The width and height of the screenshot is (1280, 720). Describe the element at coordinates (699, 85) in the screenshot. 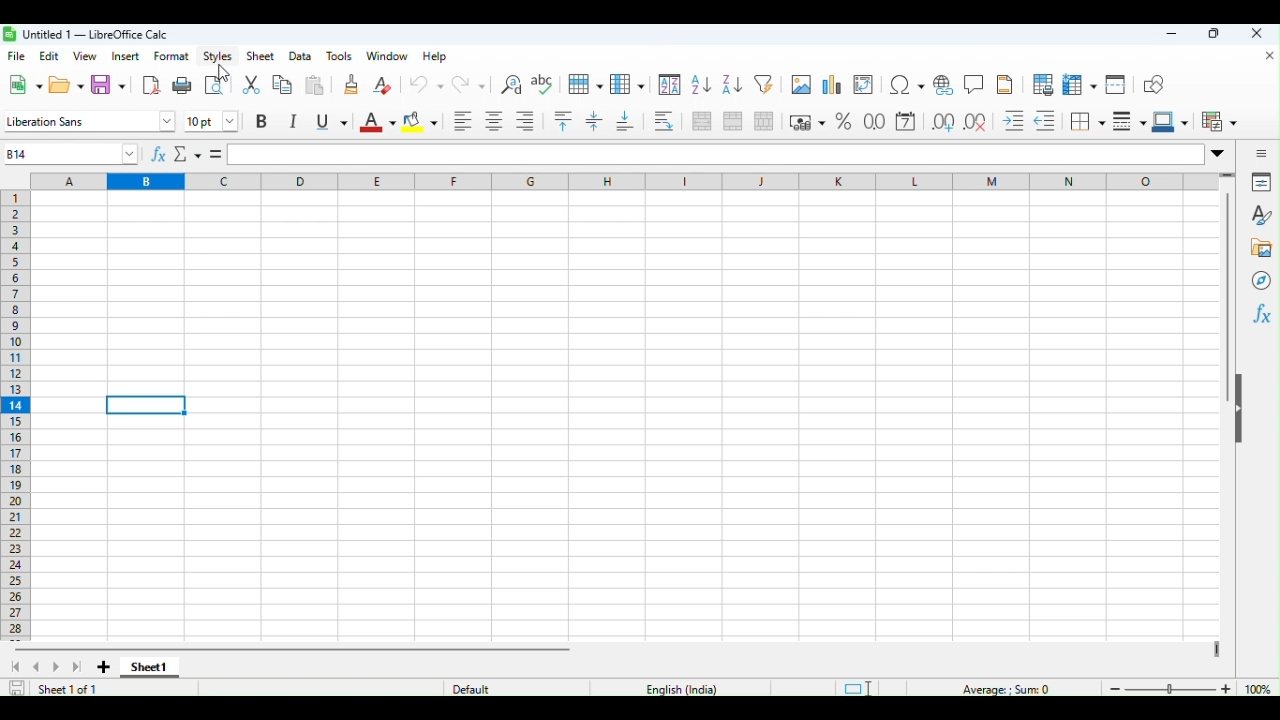

I see `Sort ascending` at that location.